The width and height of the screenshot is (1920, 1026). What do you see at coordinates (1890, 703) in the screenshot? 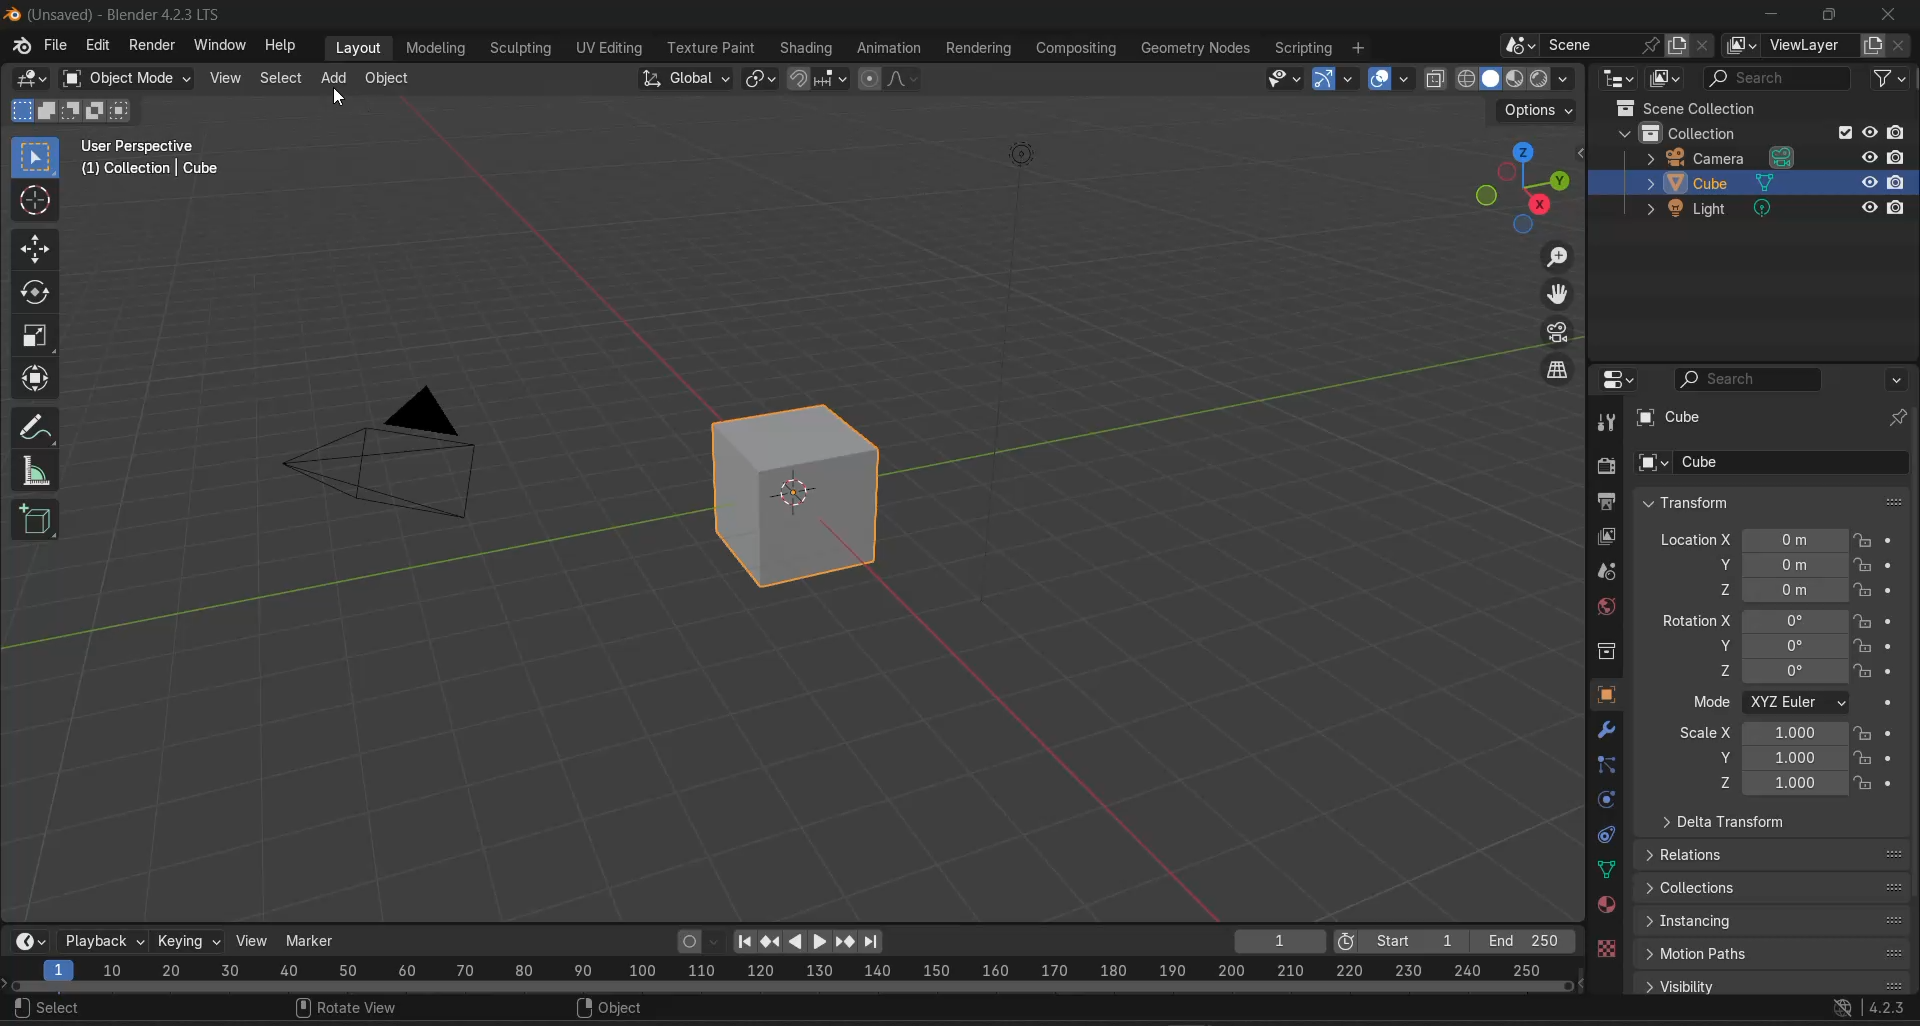
I see `animate property` at bounding box center [1890, 703].